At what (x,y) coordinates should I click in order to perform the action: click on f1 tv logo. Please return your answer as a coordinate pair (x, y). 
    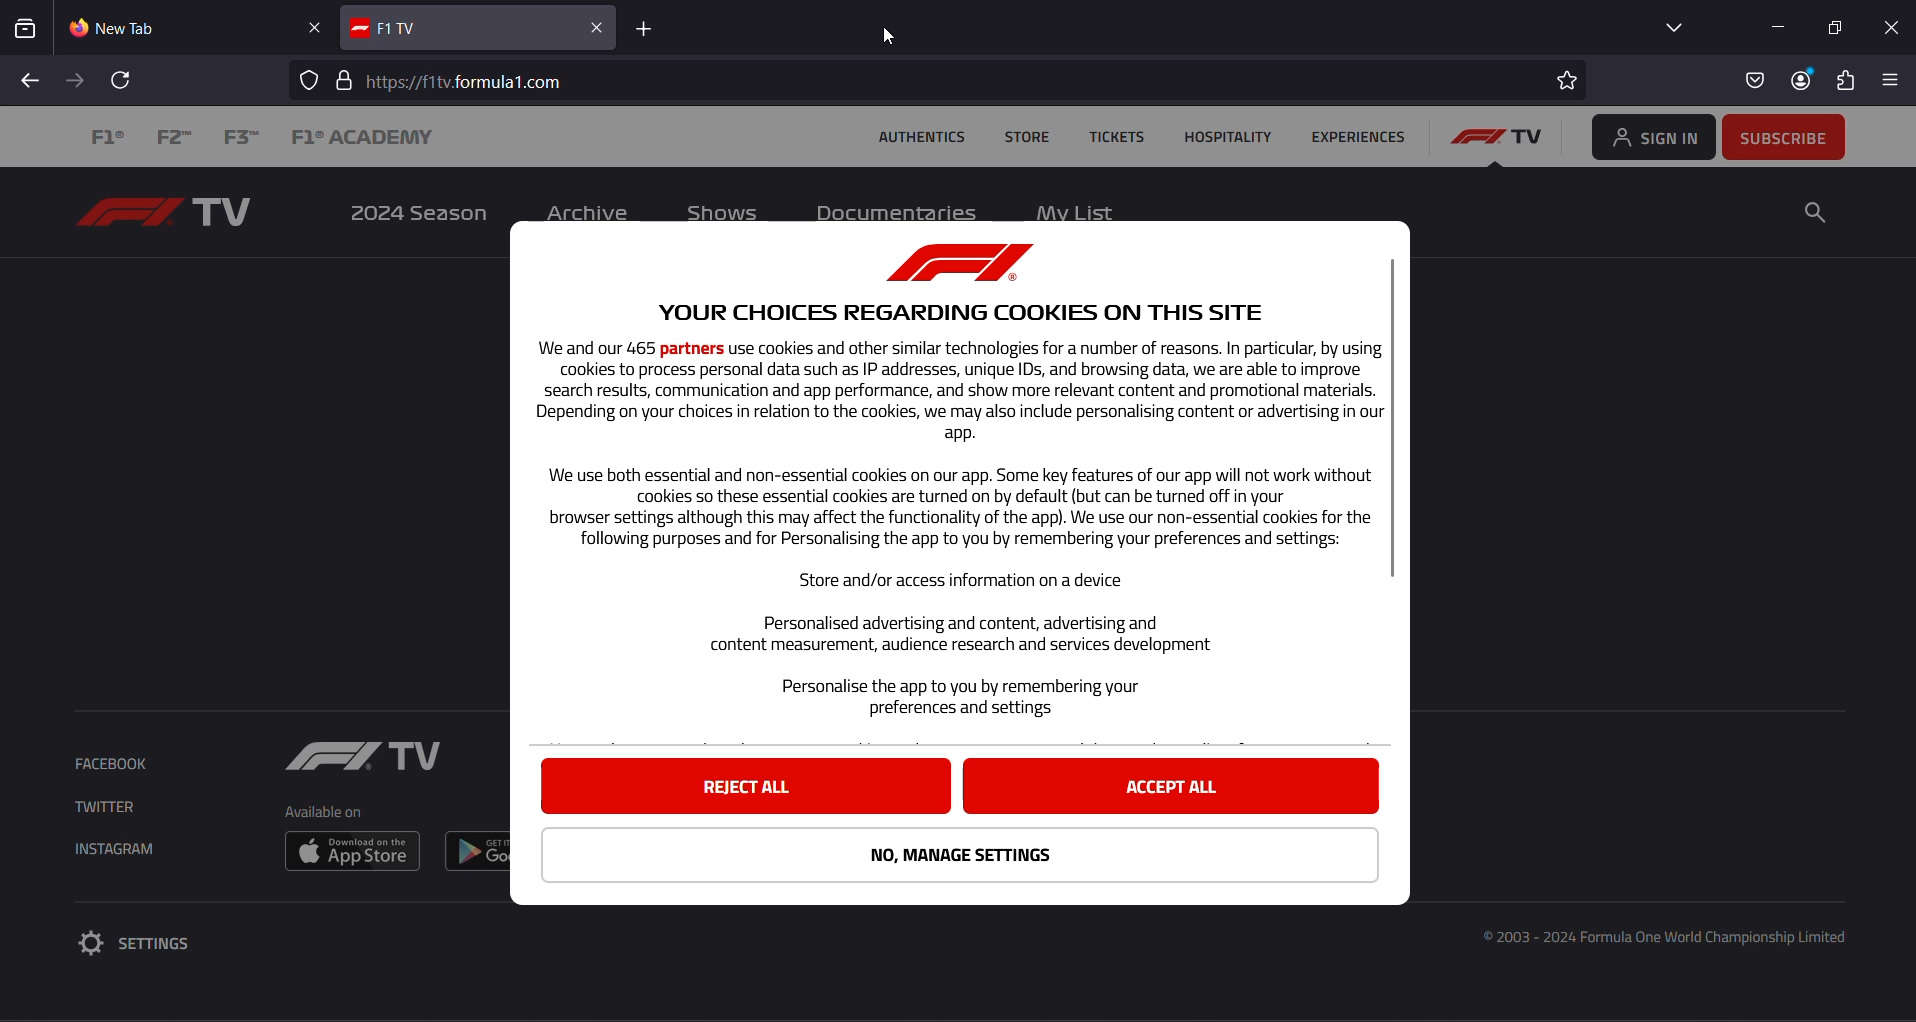
    Looking at the image, I should click on (1501, 140).